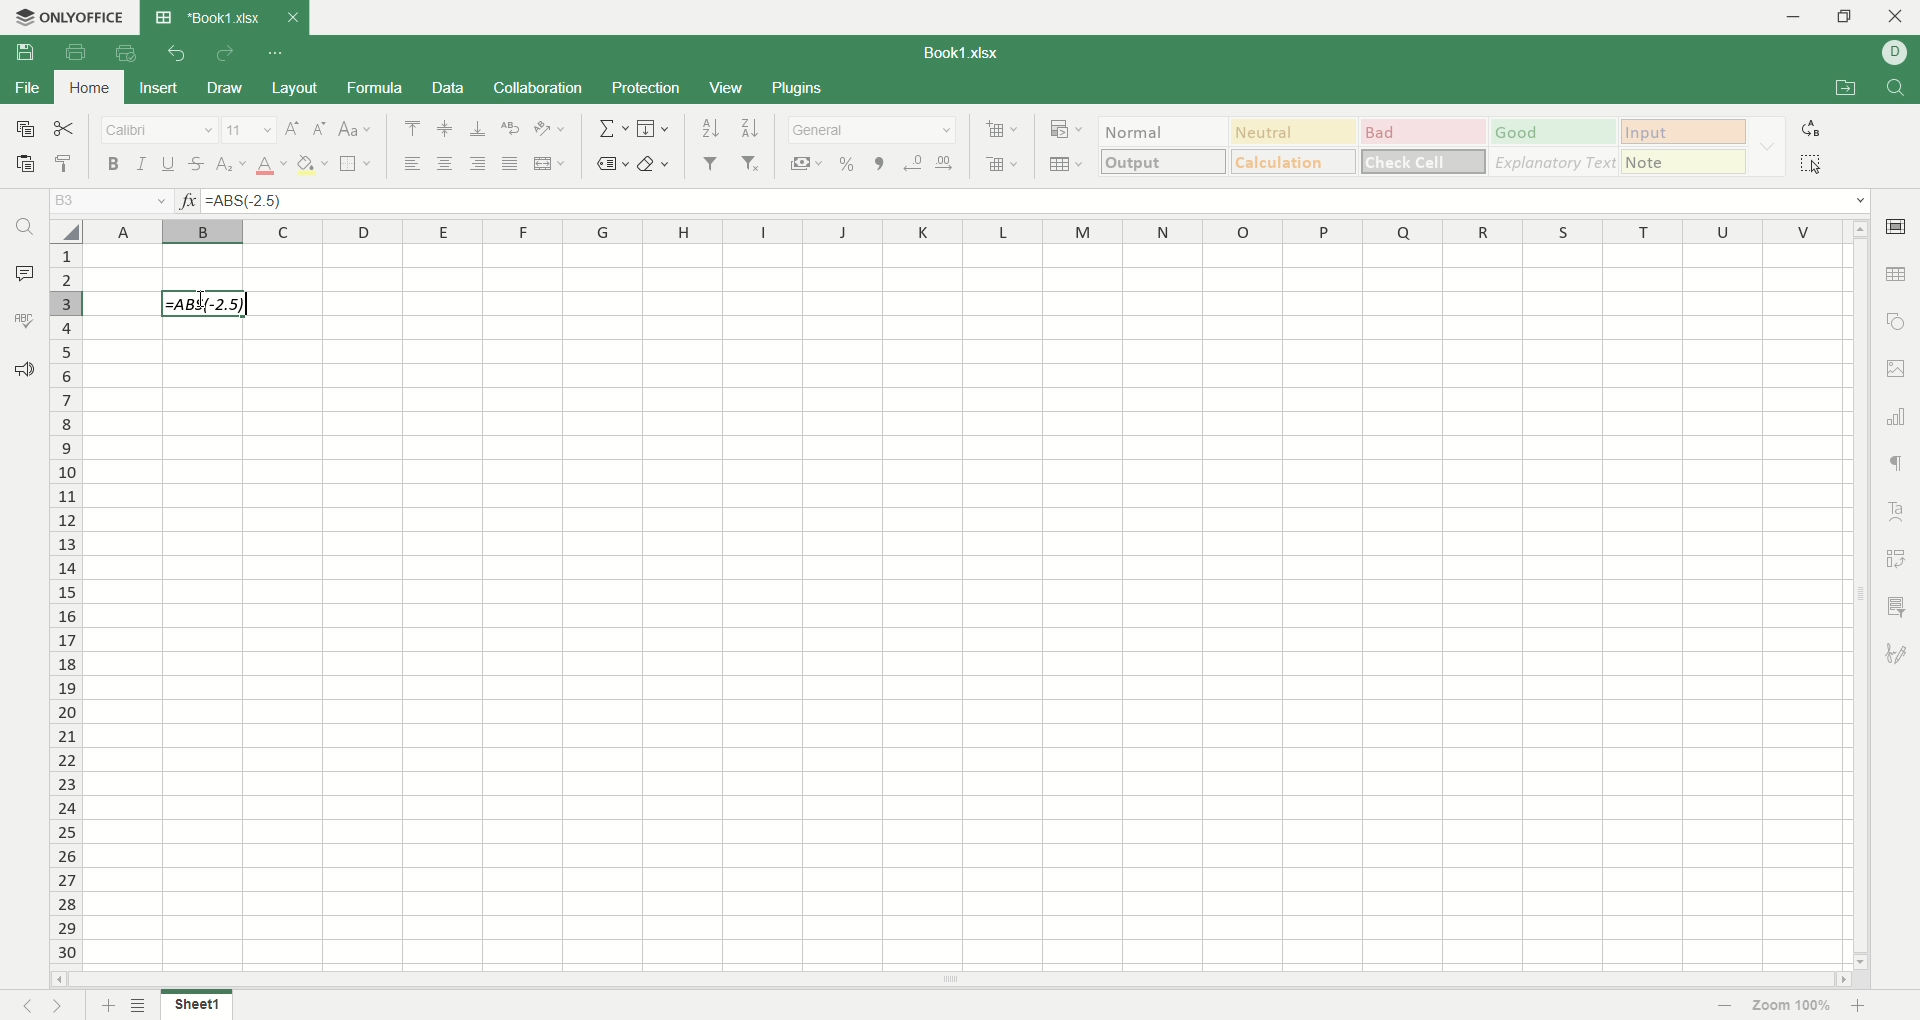 The image size is (1920, 1020). I want to click on align right, so click(475, 163).